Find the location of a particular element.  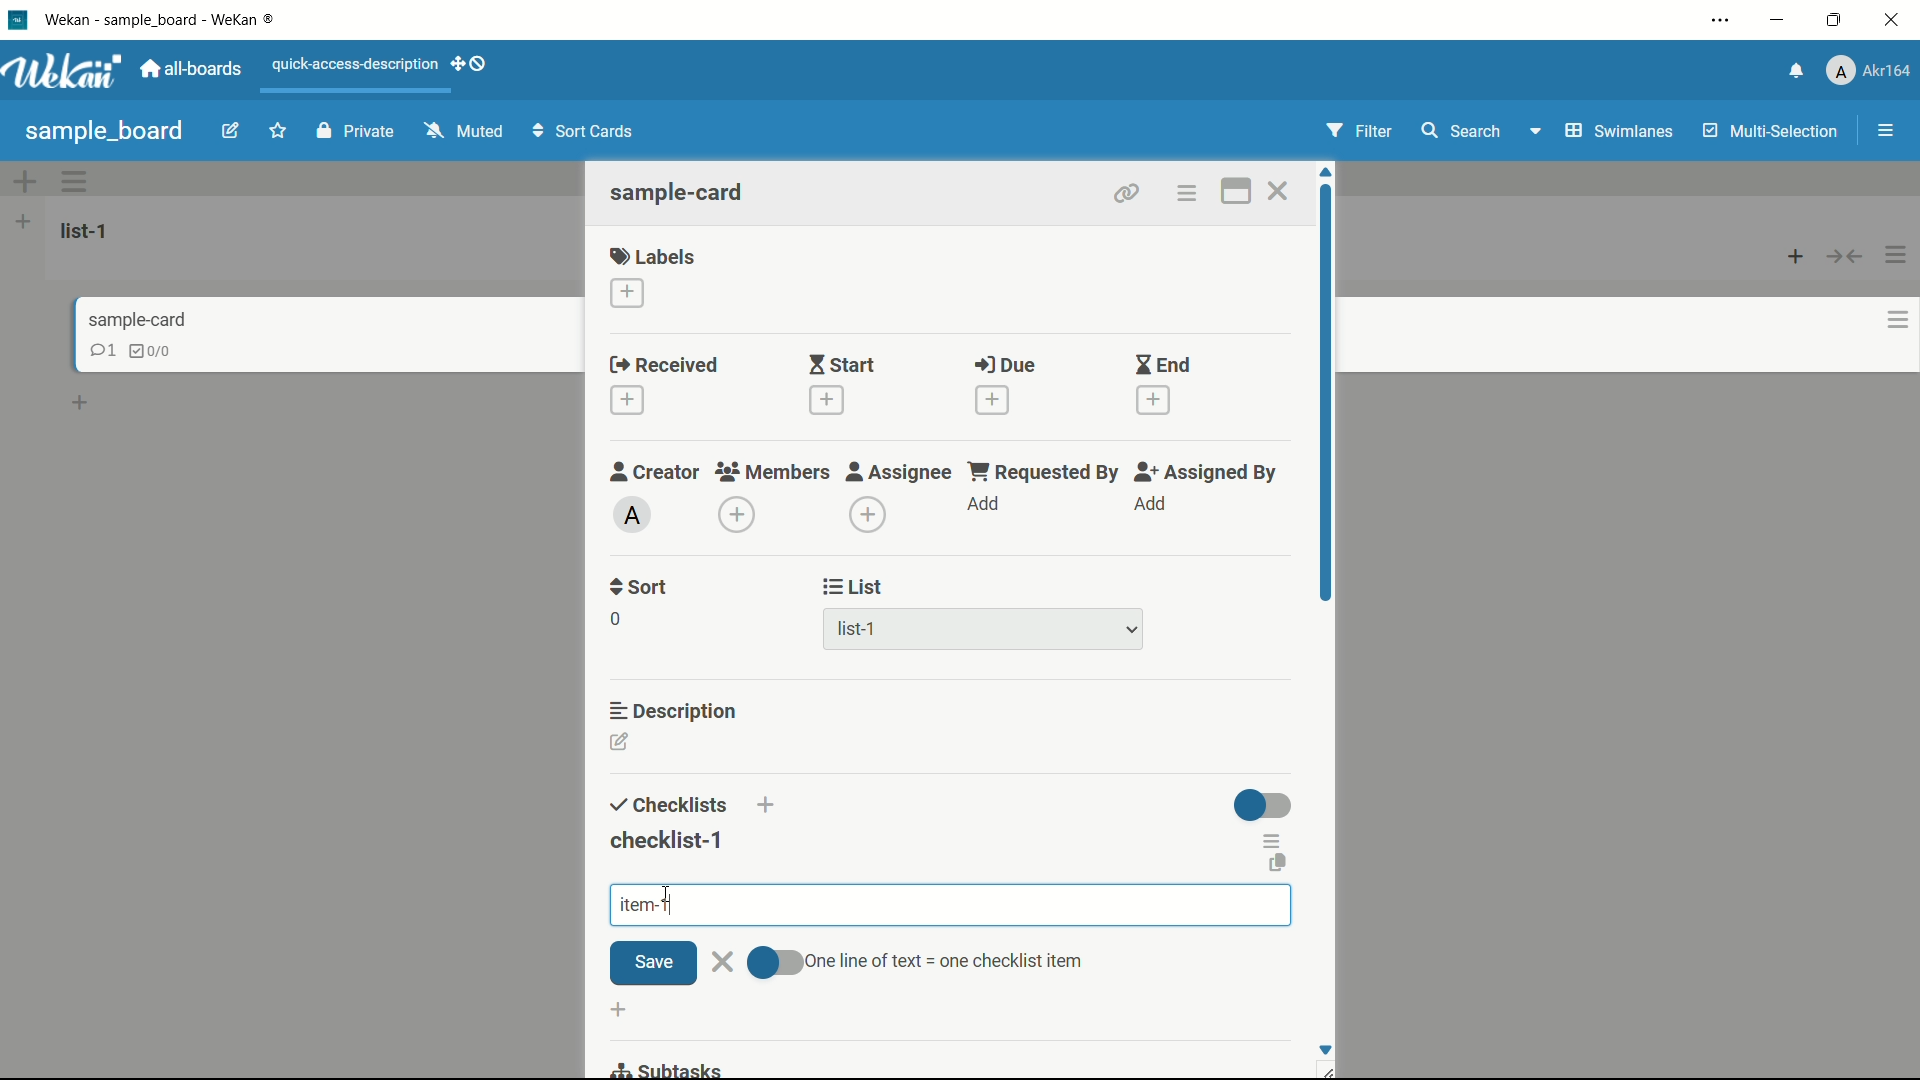

 Multi-Selection is located at coordinates (1773, 133).